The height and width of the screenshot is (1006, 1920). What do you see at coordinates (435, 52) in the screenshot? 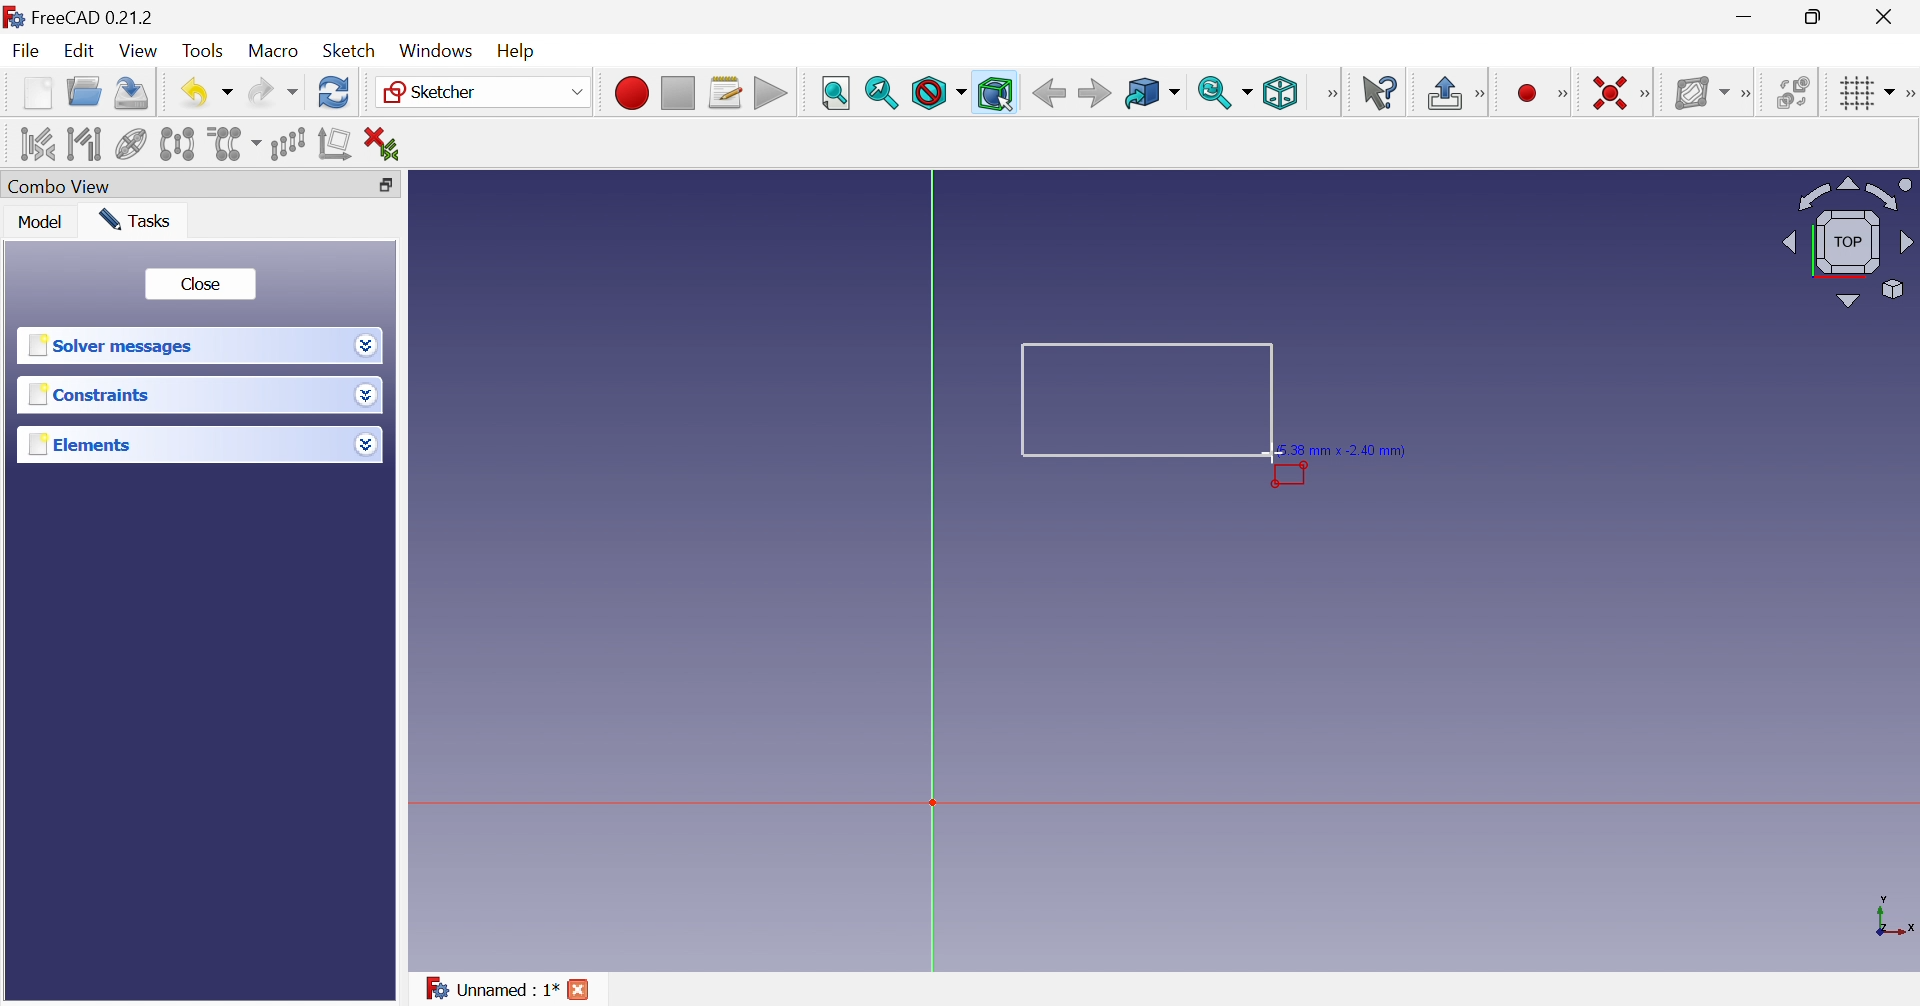
I see `Windows` at bounding box center [435, 52].